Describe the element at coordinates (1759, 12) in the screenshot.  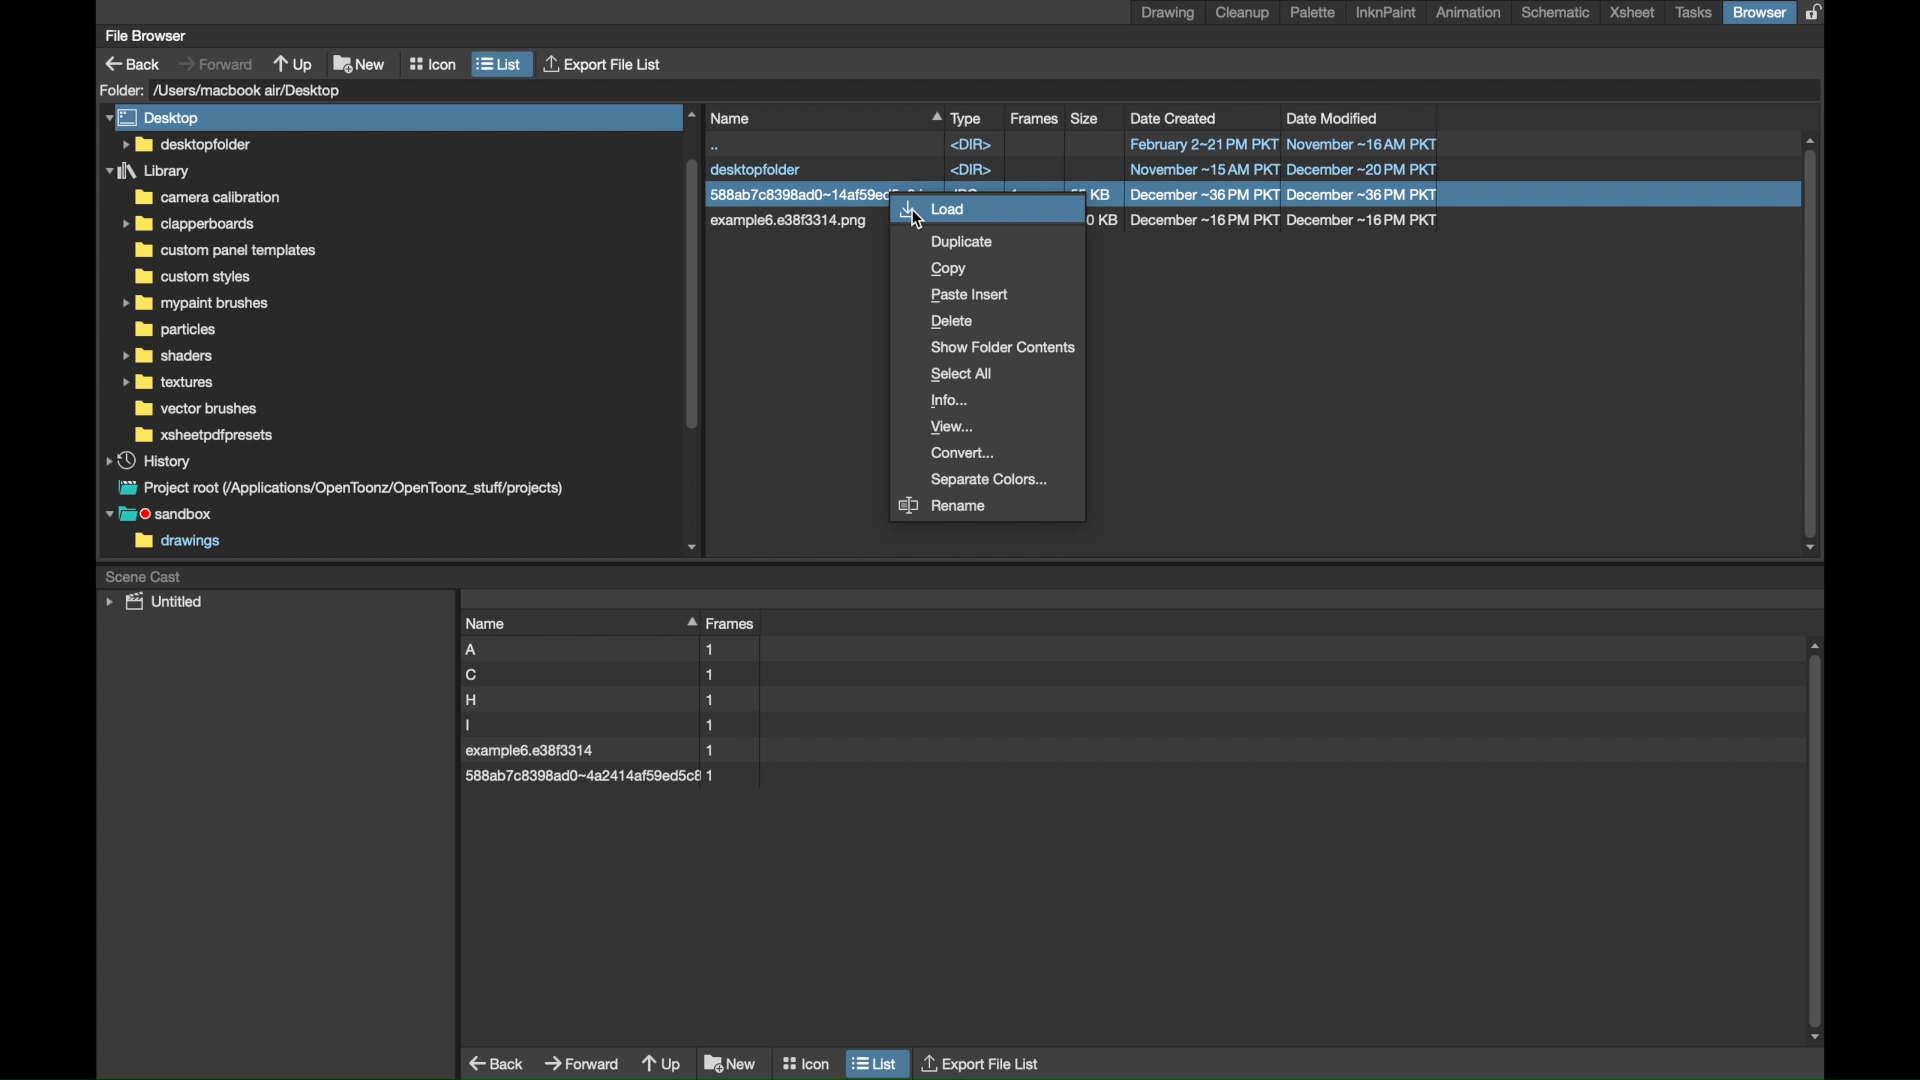
I see `browser` at that location.